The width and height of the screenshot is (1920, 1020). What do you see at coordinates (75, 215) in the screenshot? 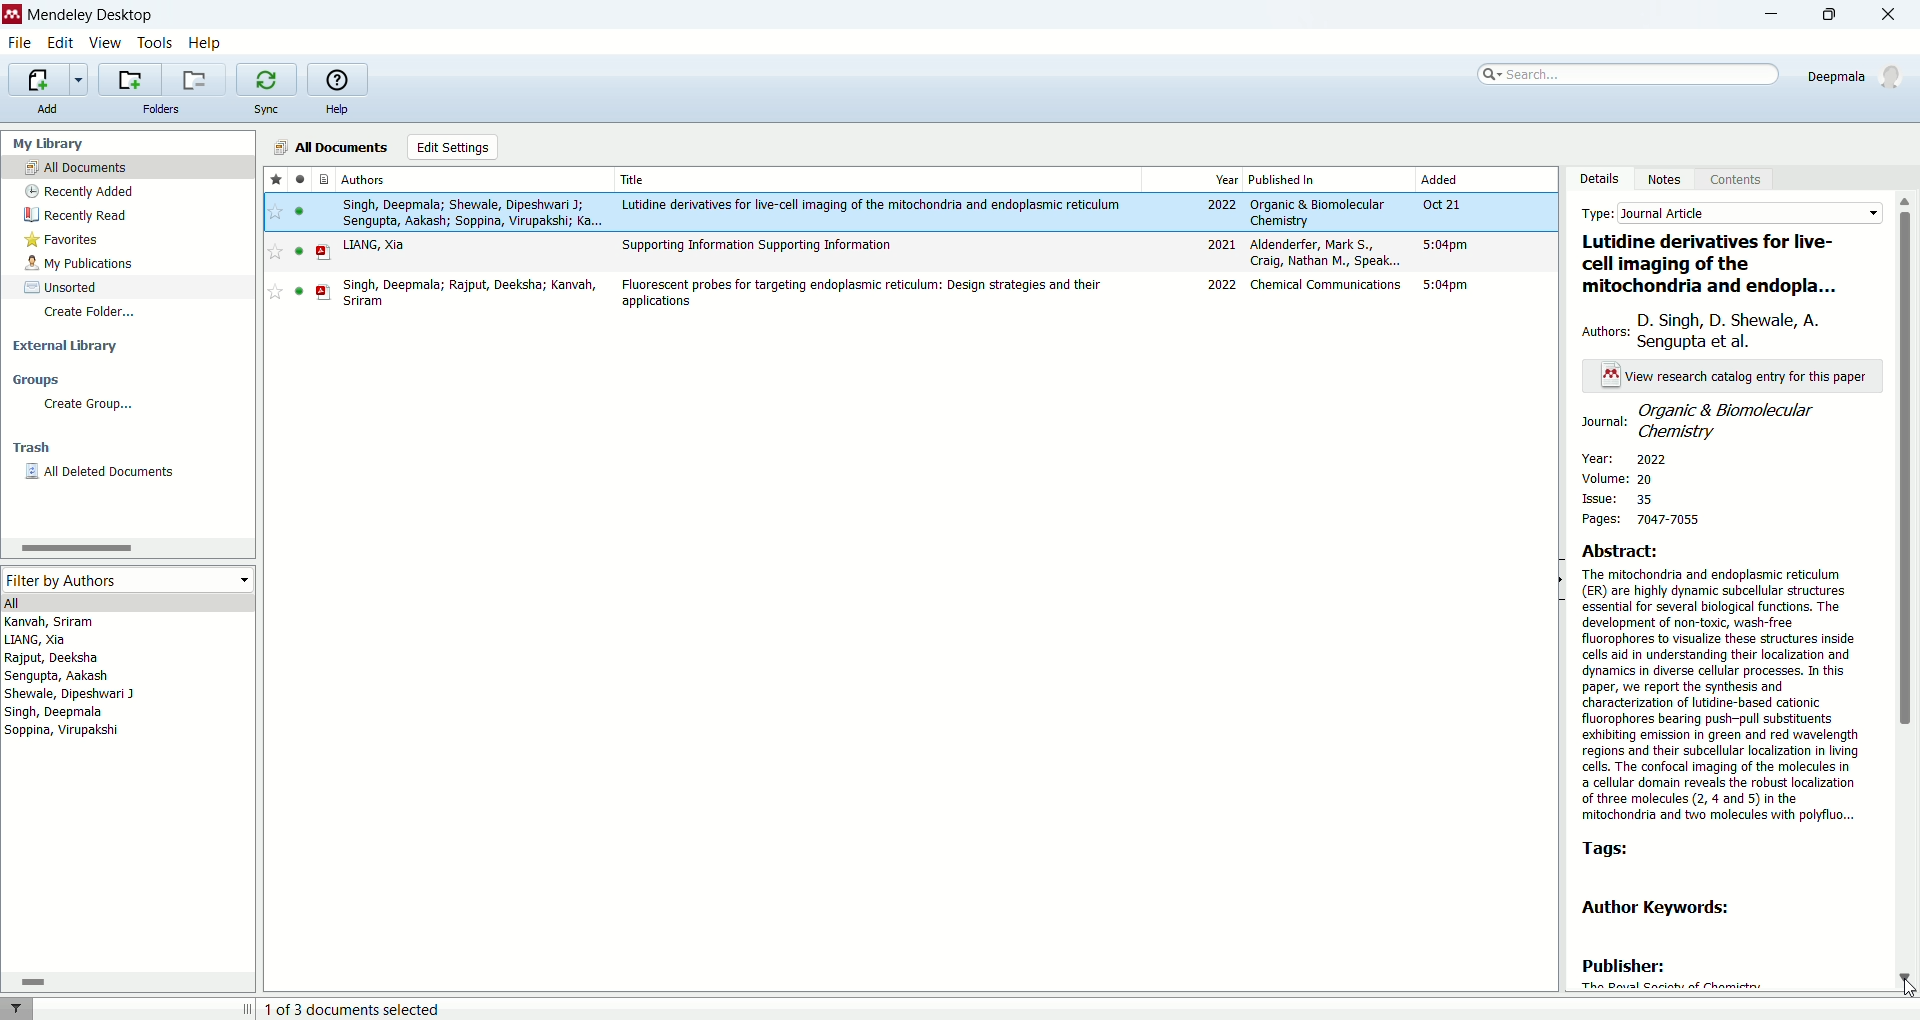
I see `recently read` at bounding box center [75, 215].